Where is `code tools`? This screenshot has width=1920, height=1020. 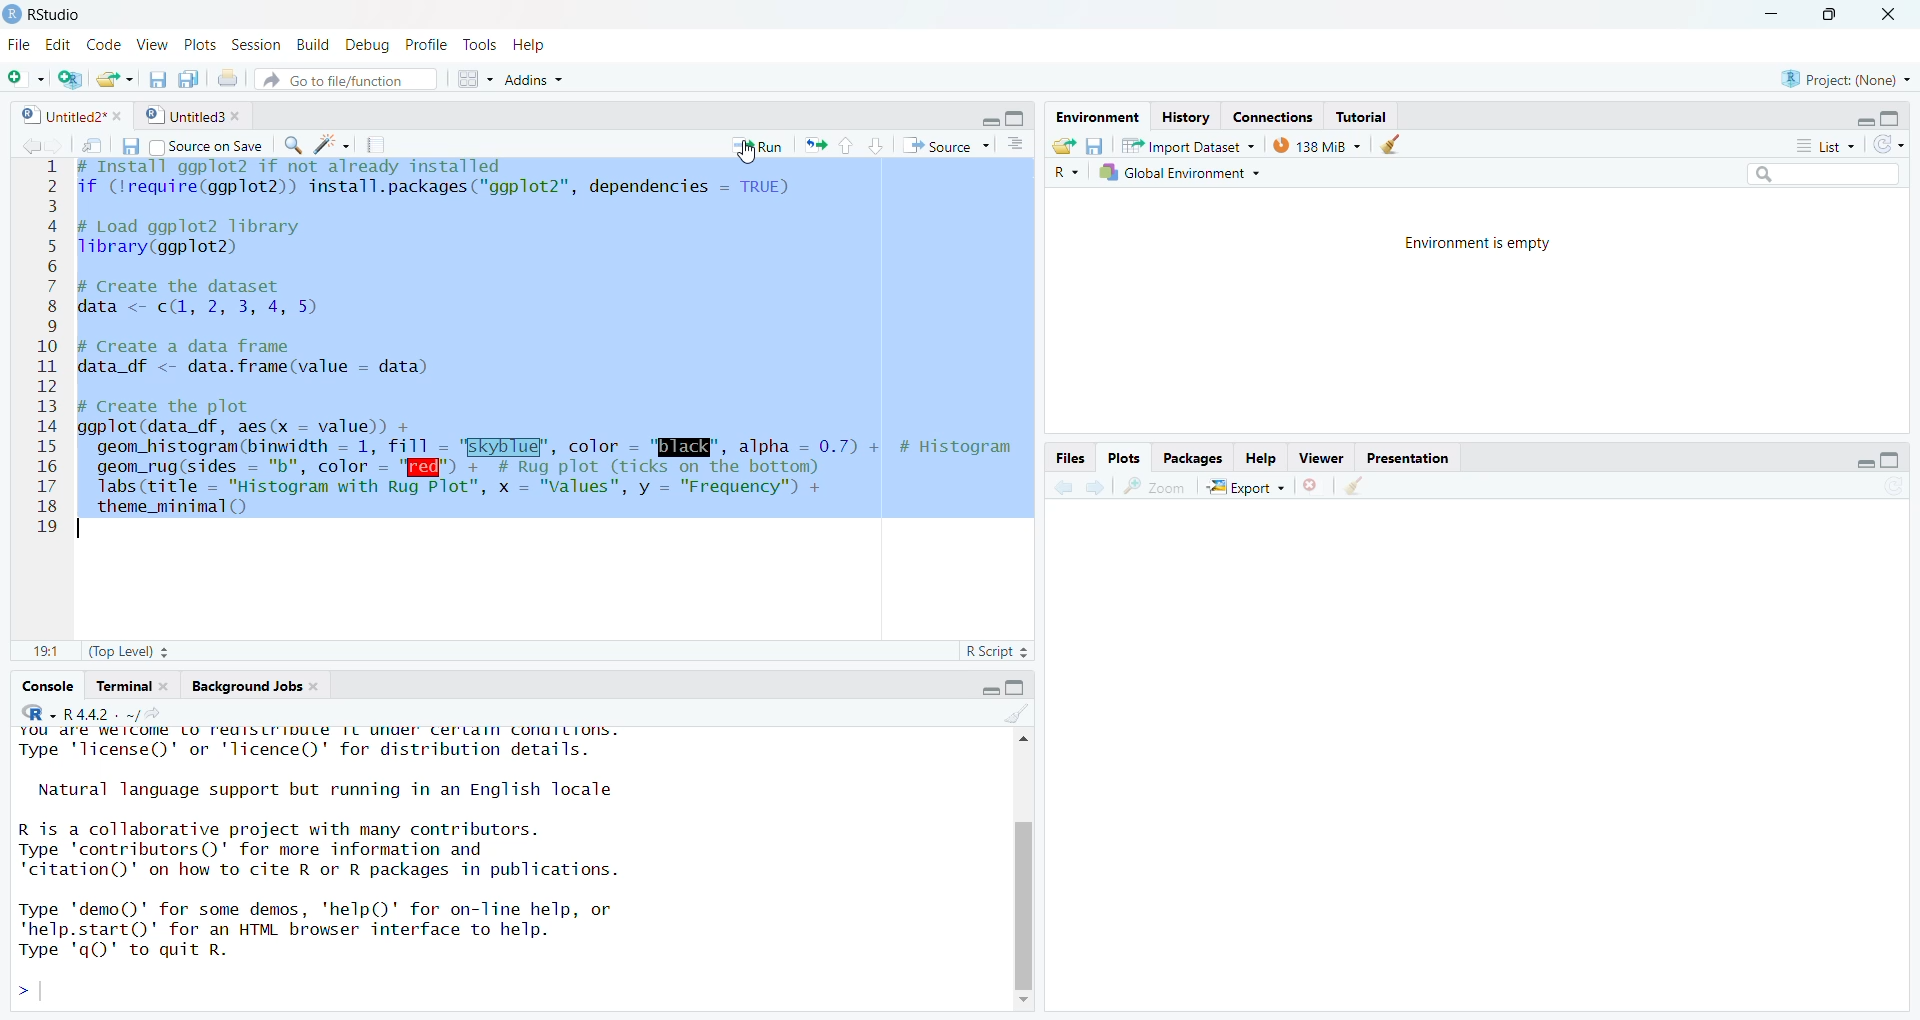 code tools is located at coordinates (329, 137).